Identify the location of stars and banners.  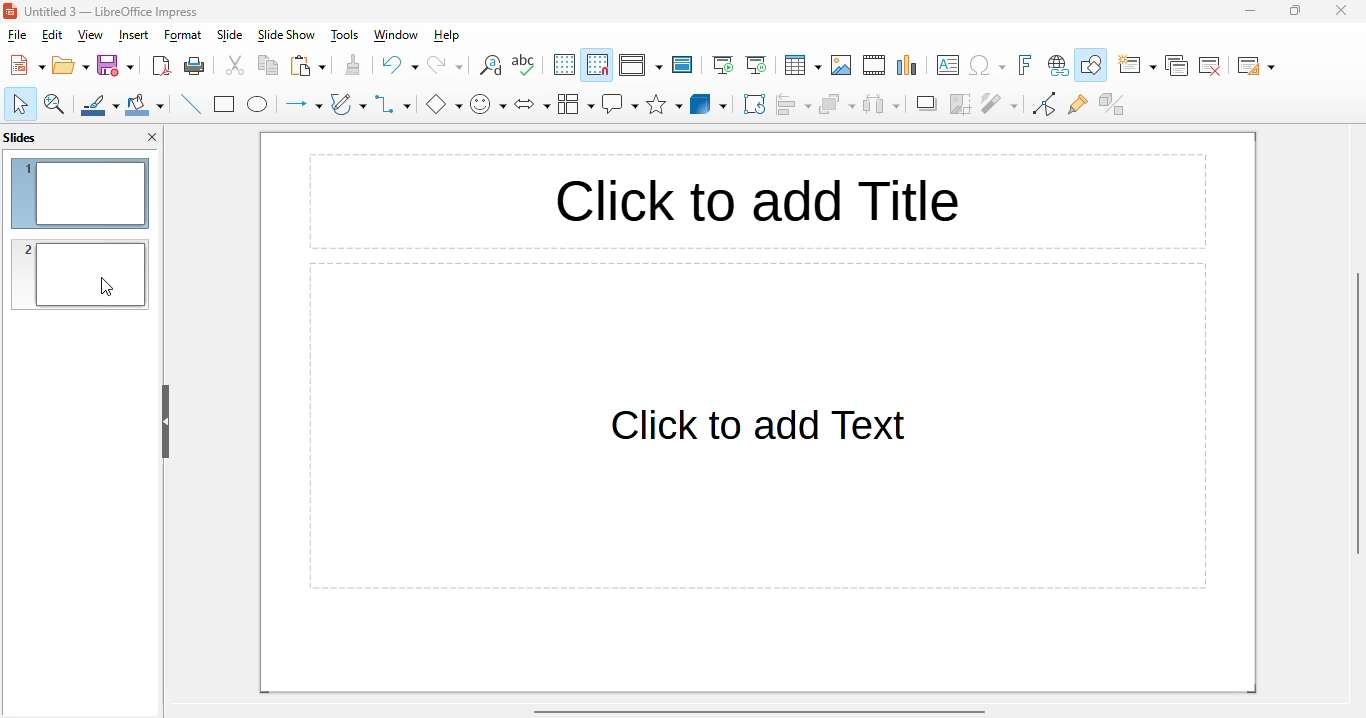
(663, 105).